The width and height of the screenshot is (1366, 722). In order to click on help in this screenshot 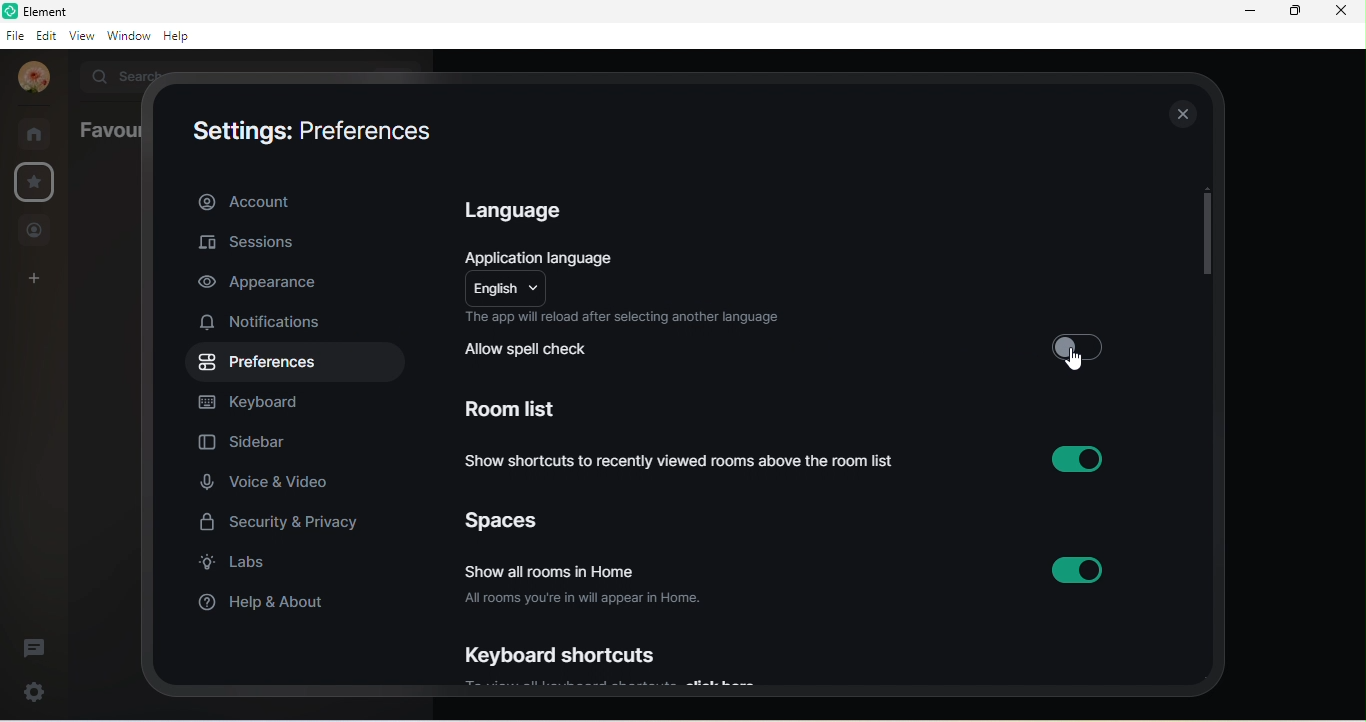, I will do `click(179, 37)`.